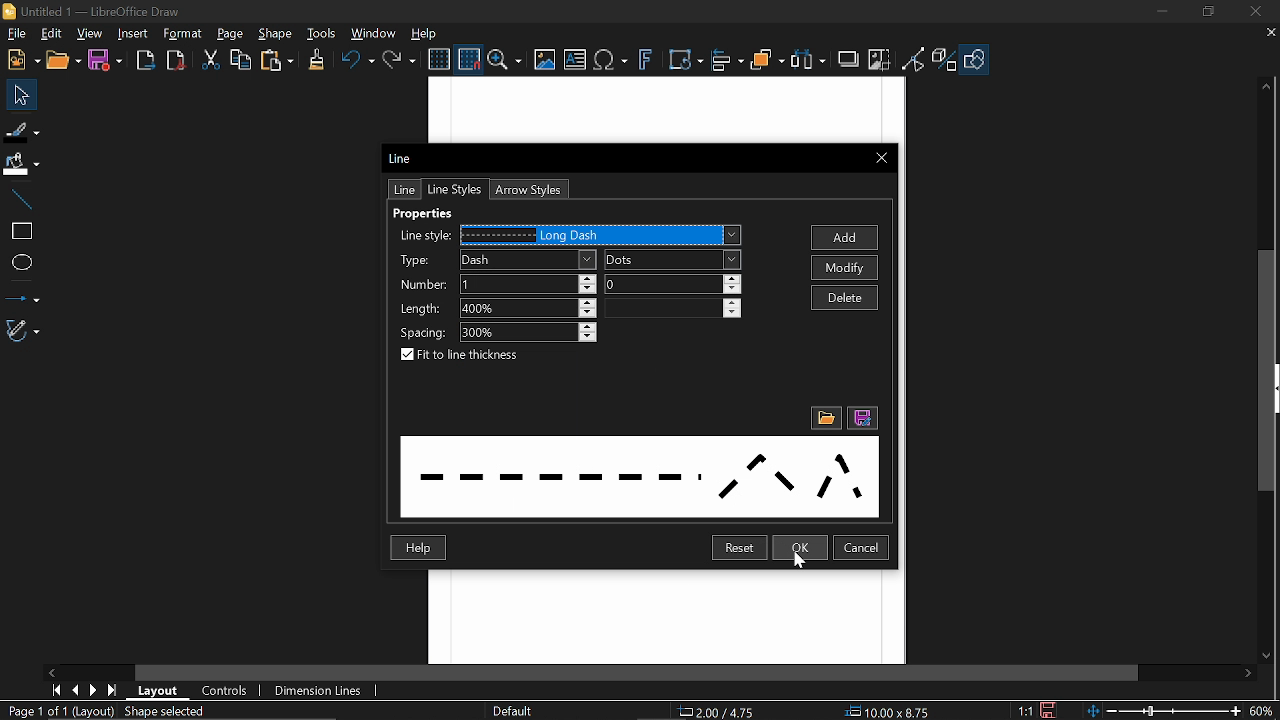 This screenshot has height=720, width=1280. What do you see at coordinates (881, 160) in the screenshot?
I see `Close` at bounding box center [881, 160].